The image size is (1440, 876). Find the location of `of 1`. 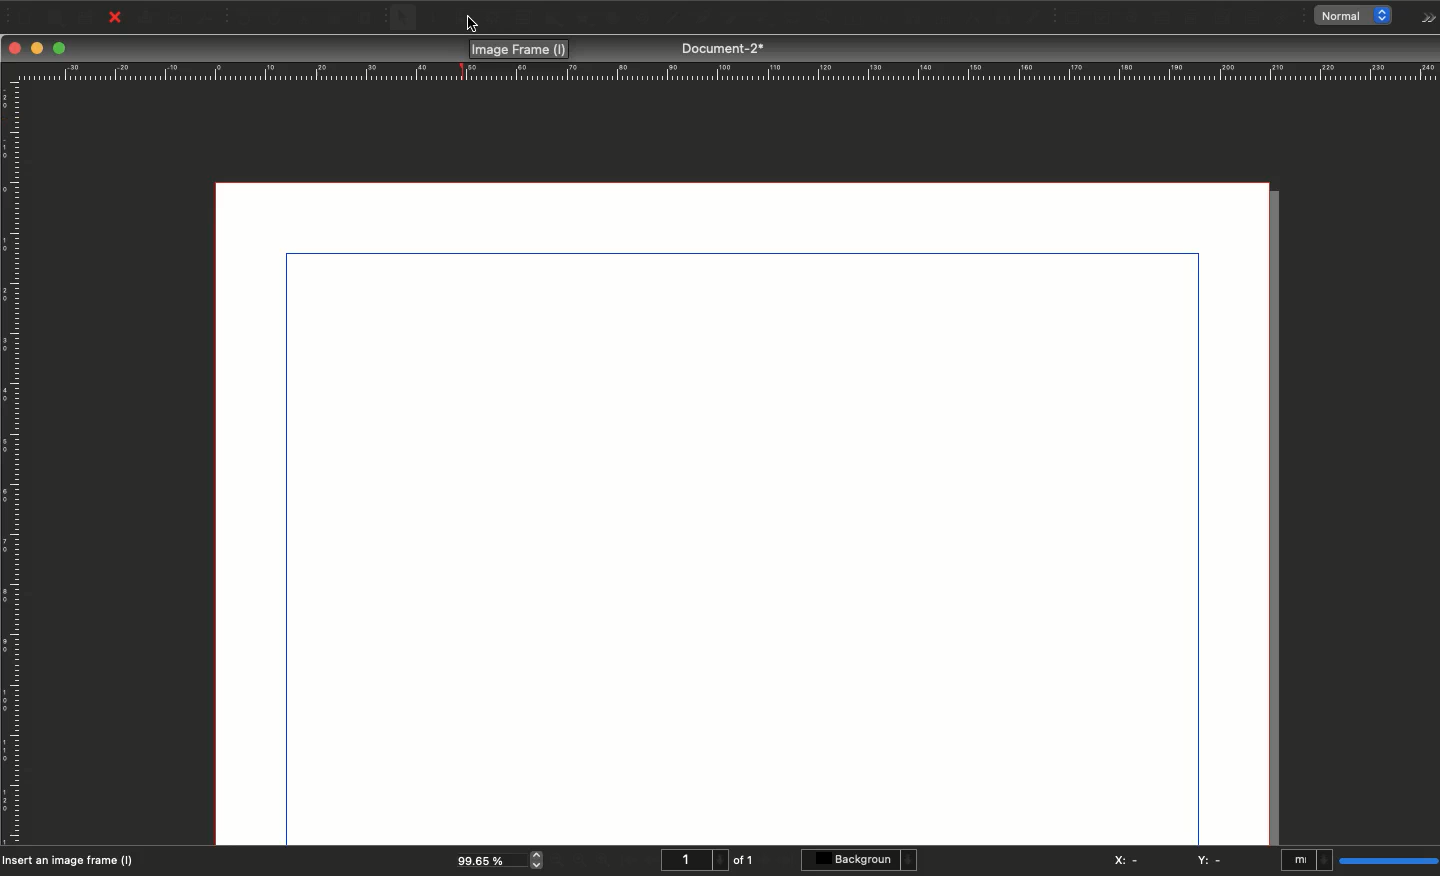

of 1 is located at coordinates (744, 860).